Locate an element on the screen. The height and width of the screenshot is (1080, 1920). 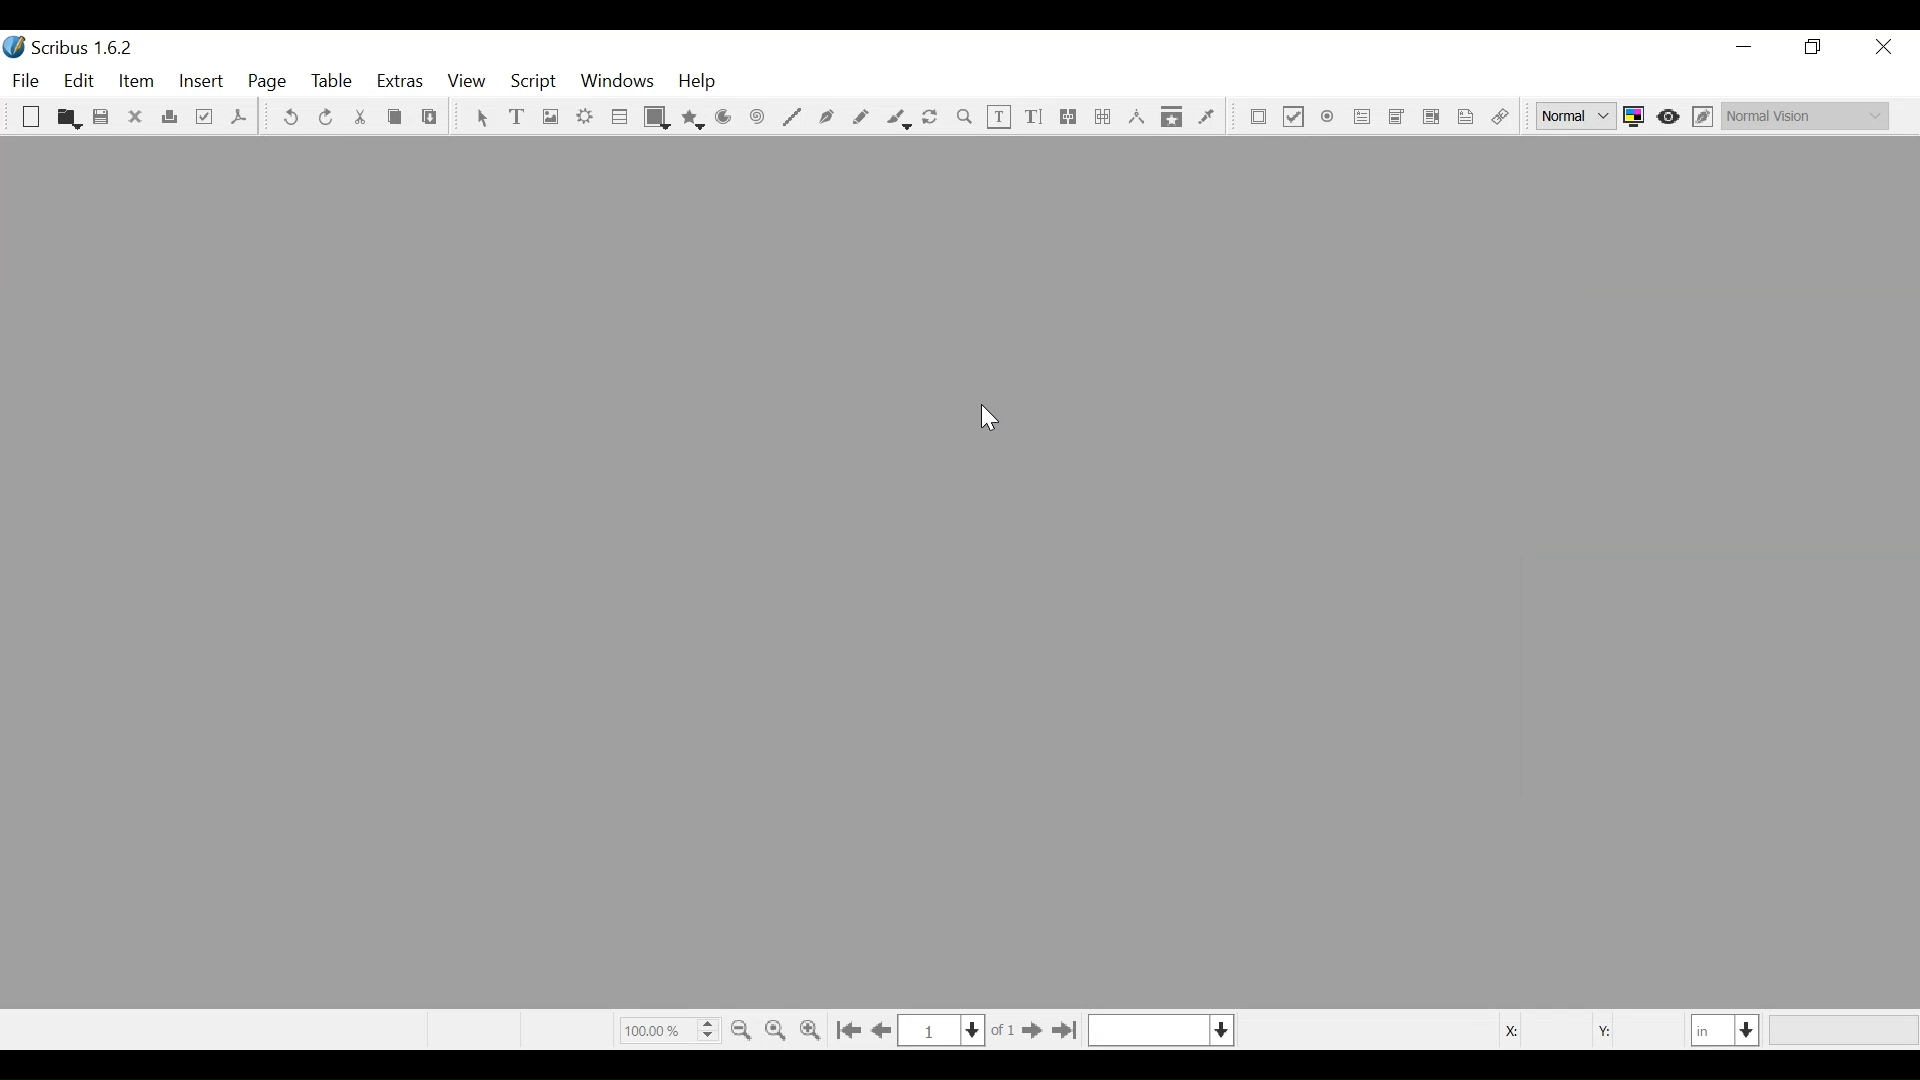
File is located at coordinates (29, 81).